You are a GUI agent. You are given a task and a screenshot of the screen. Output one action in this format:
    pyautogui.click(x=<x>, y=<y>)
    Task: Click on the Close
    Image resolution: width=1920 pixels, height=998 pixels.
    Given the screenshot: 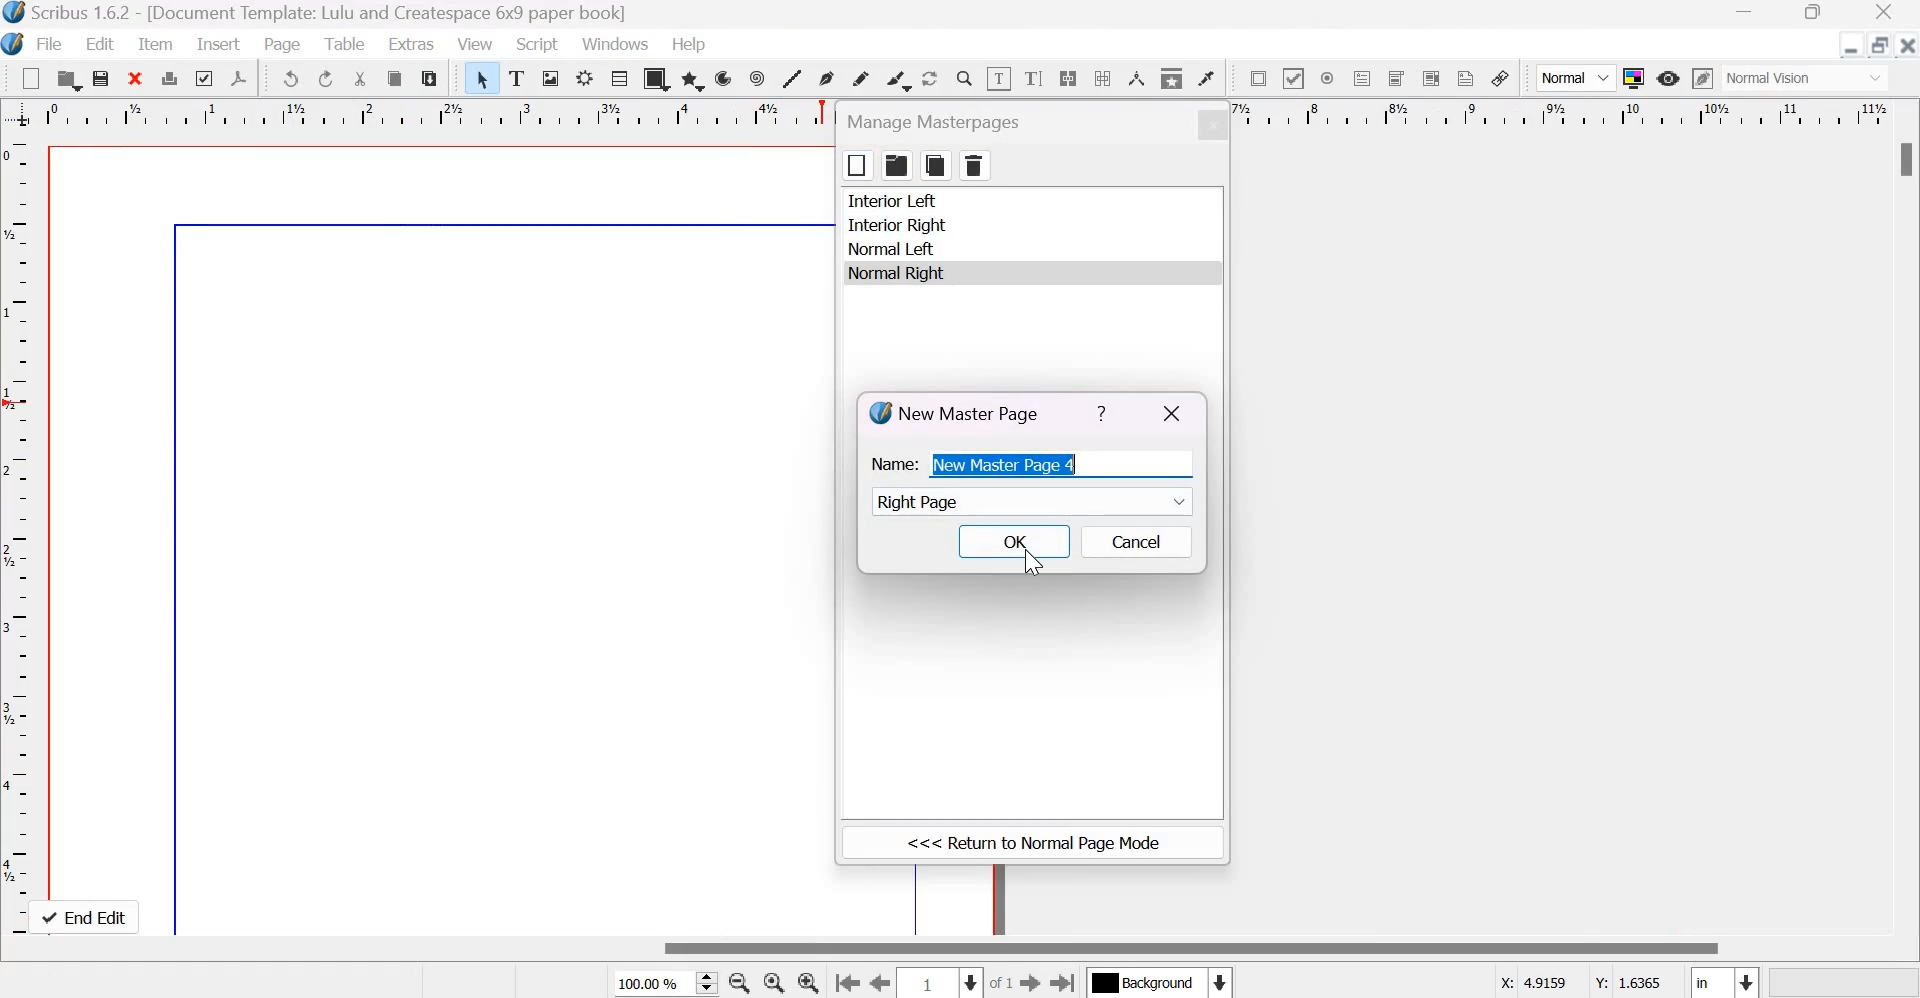 What is the action you would take?
    pyautogui.click(x=1908, y=45)
    